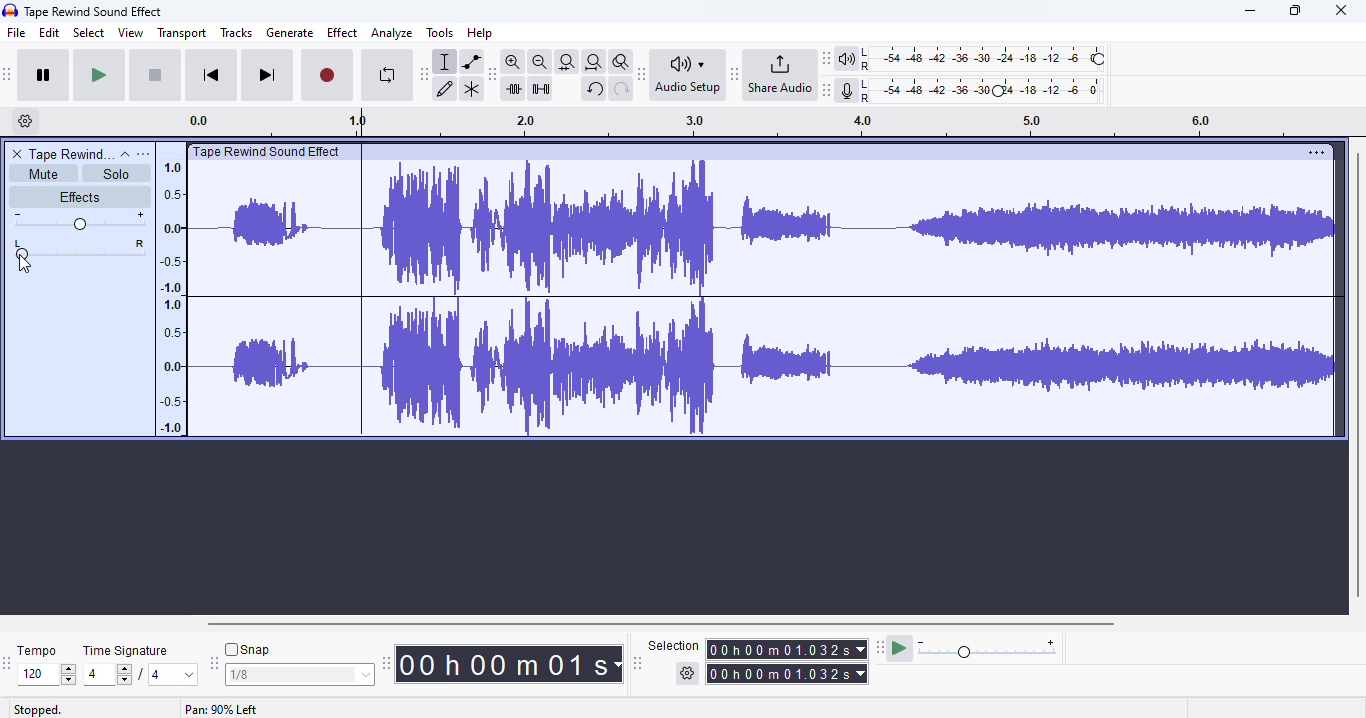 The image size is (1366, 718). I want to click on tools, so click(440, 32).